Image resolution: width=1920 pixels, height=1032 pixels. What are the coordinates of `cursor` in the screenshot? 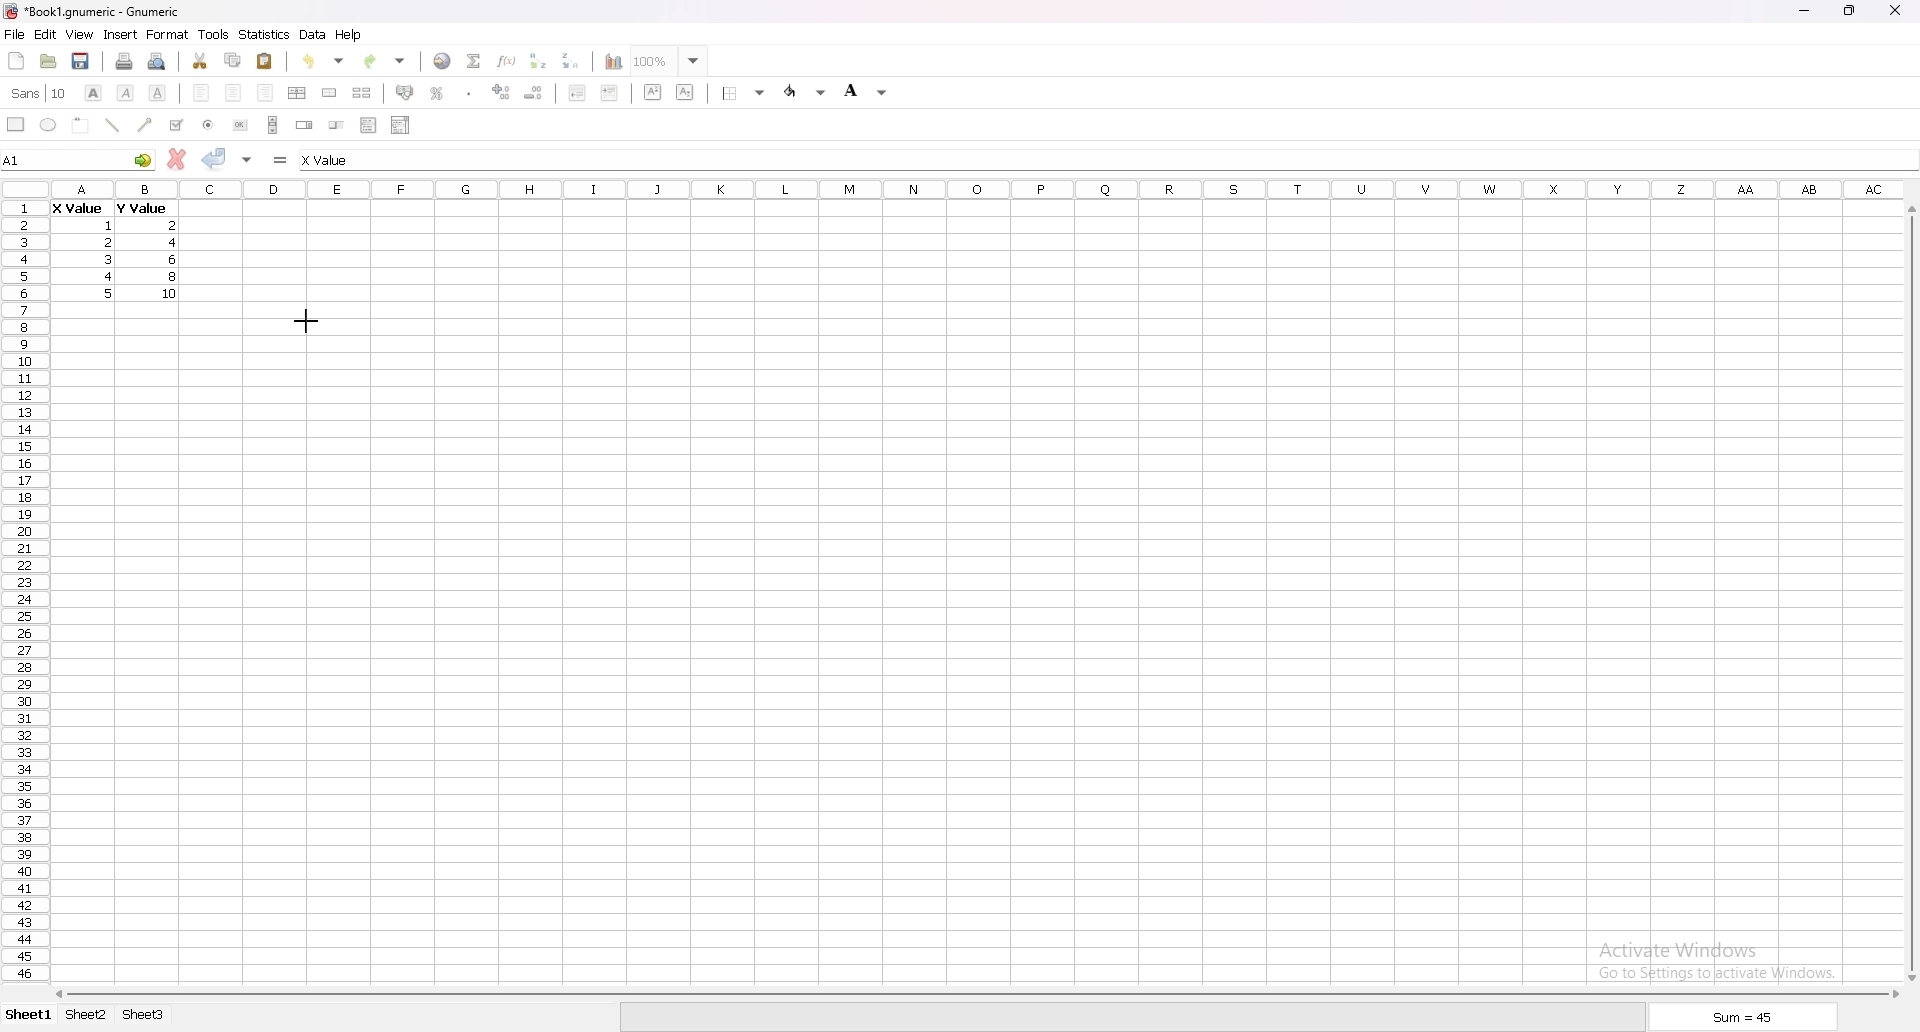 It's located at (309, 320).